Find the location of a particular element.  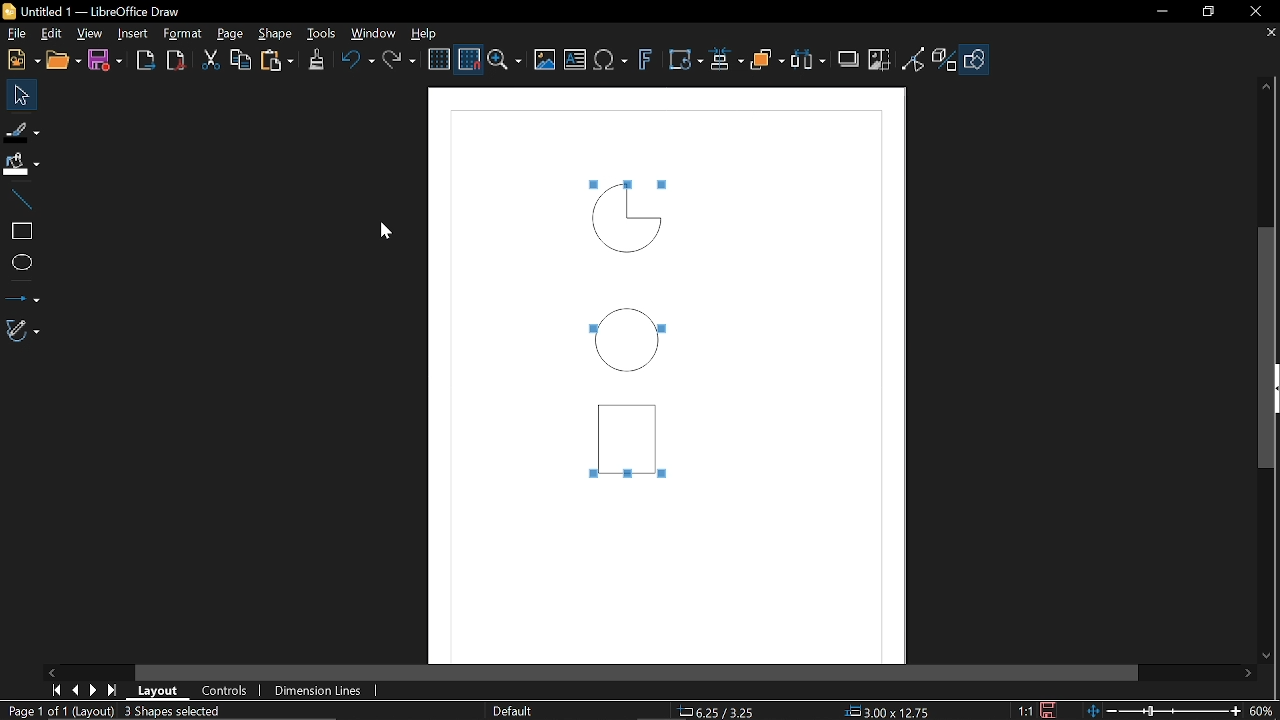

Dimension lines is located at coordinates (314, 691).